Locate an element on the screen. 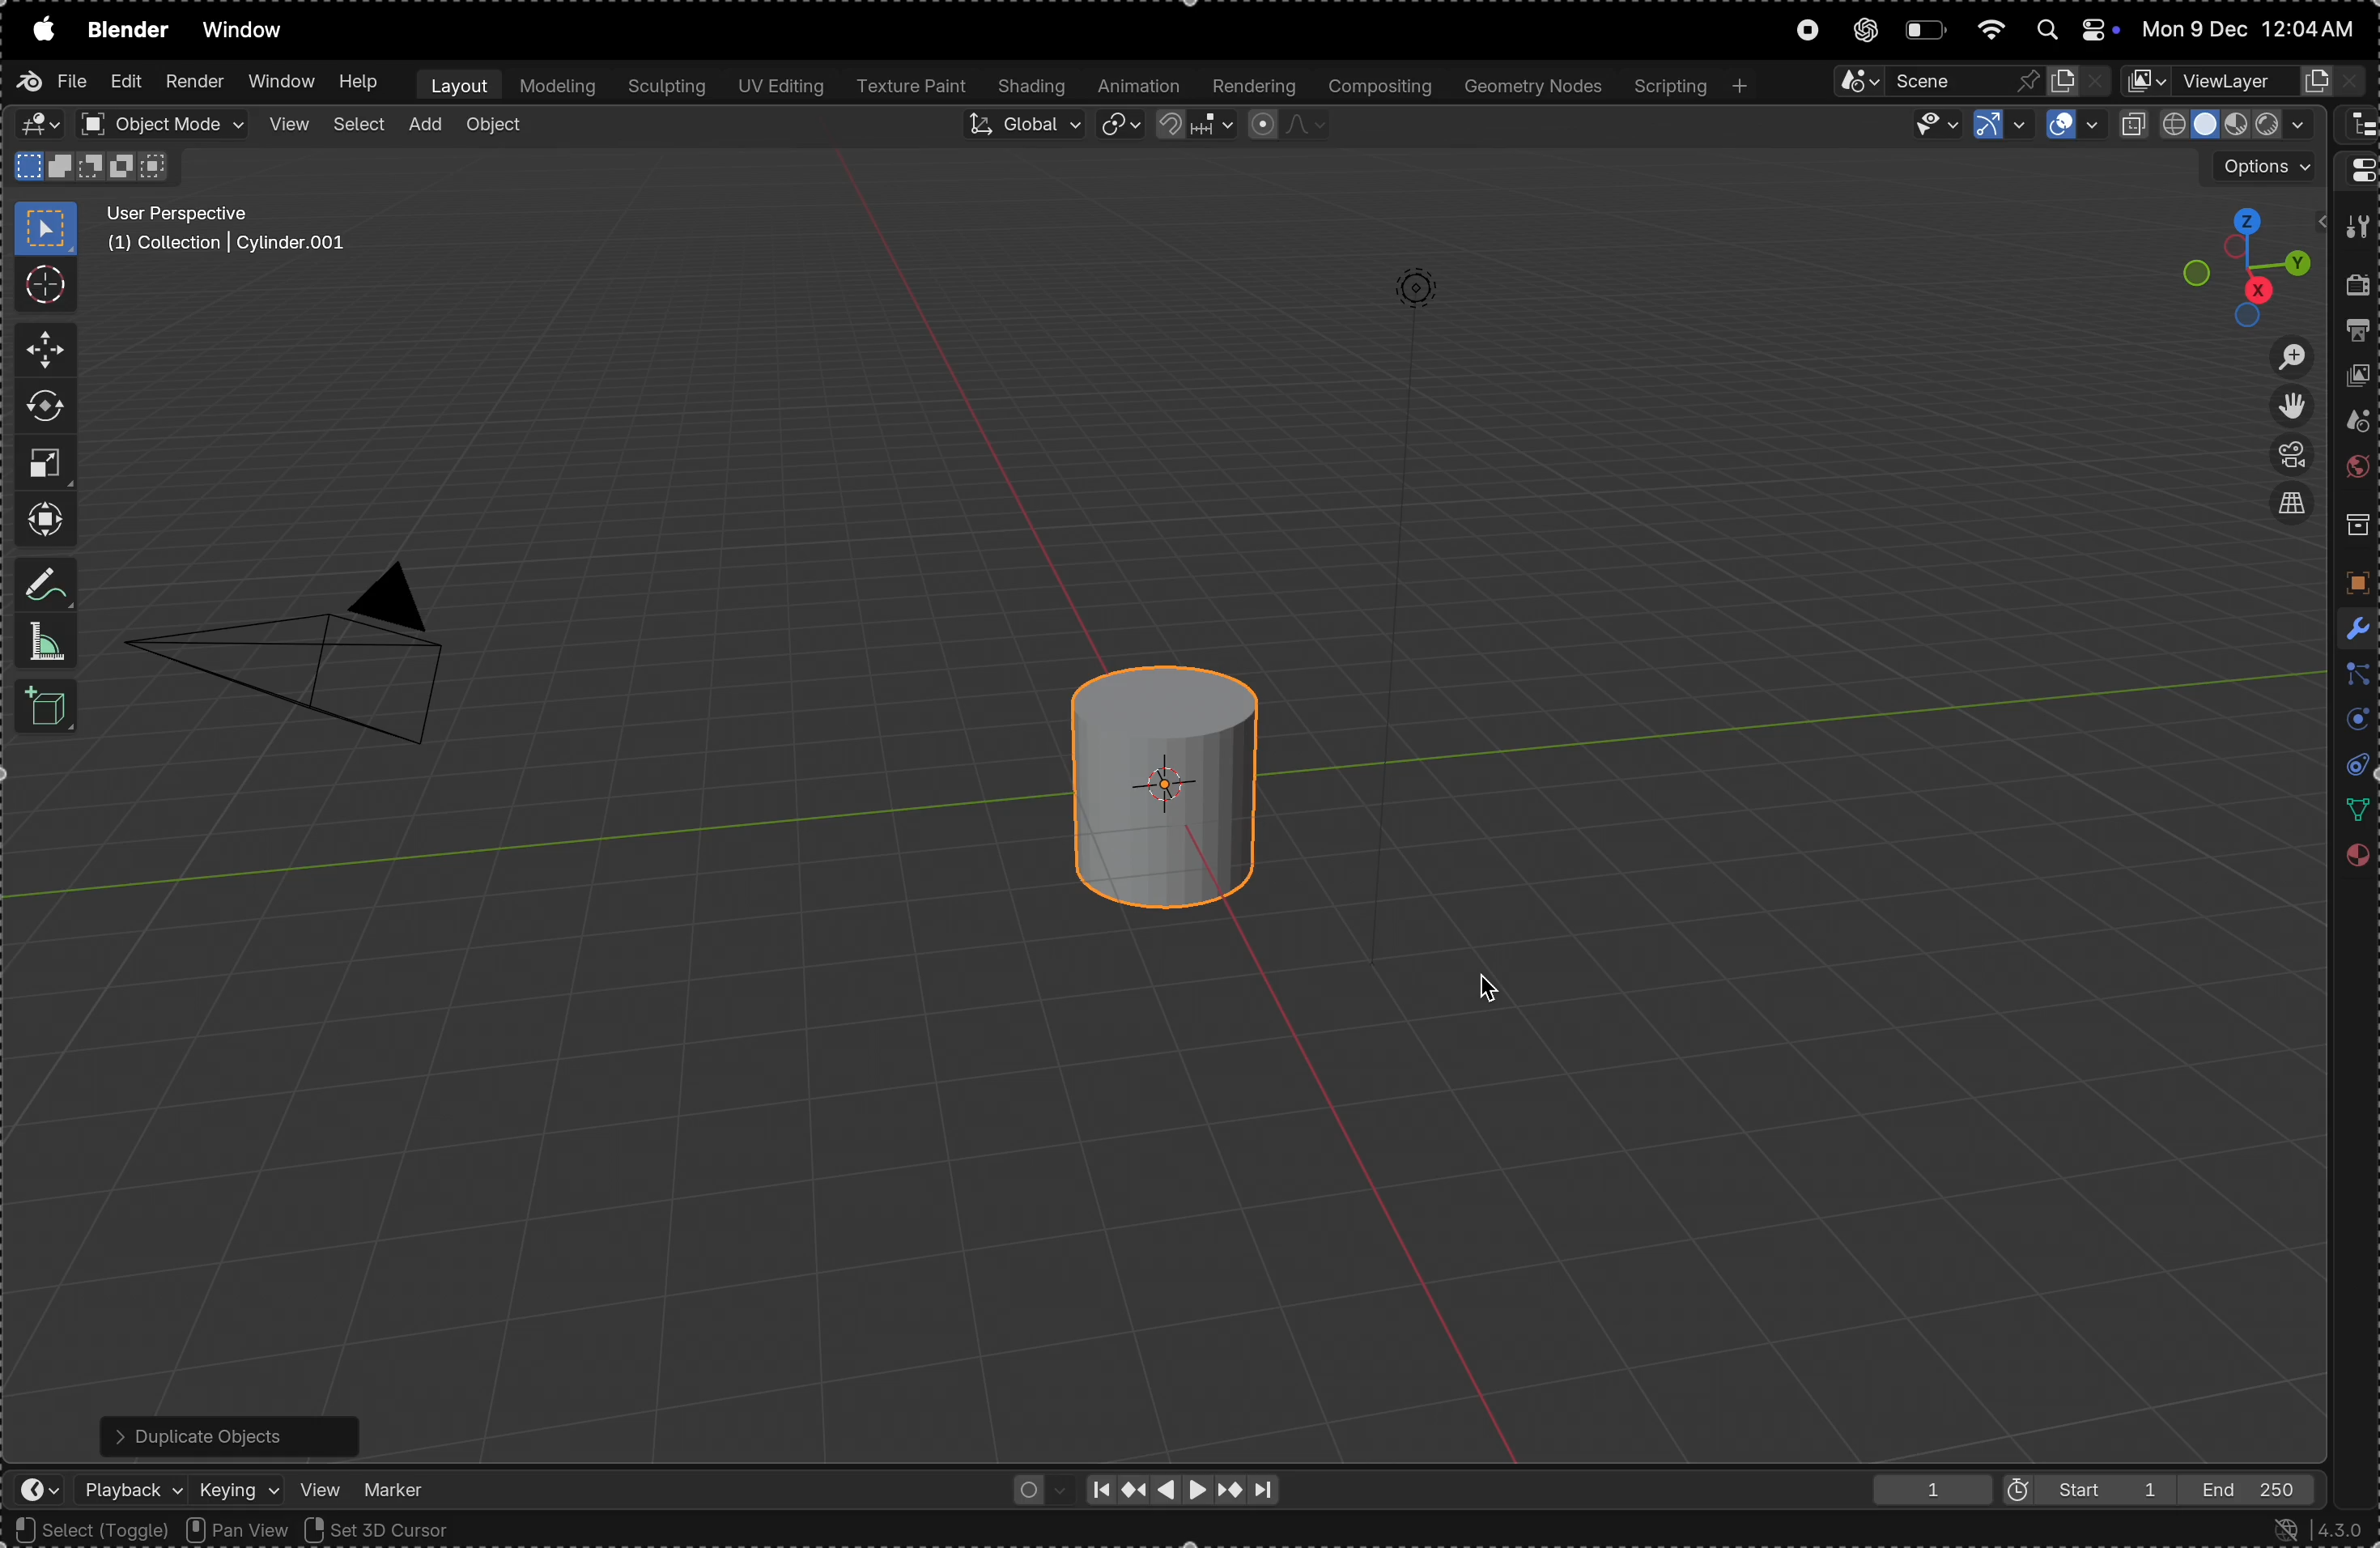 This screenshot has height=1548, width=2380. Duplicate objects is located at coordinates (225, 1431).